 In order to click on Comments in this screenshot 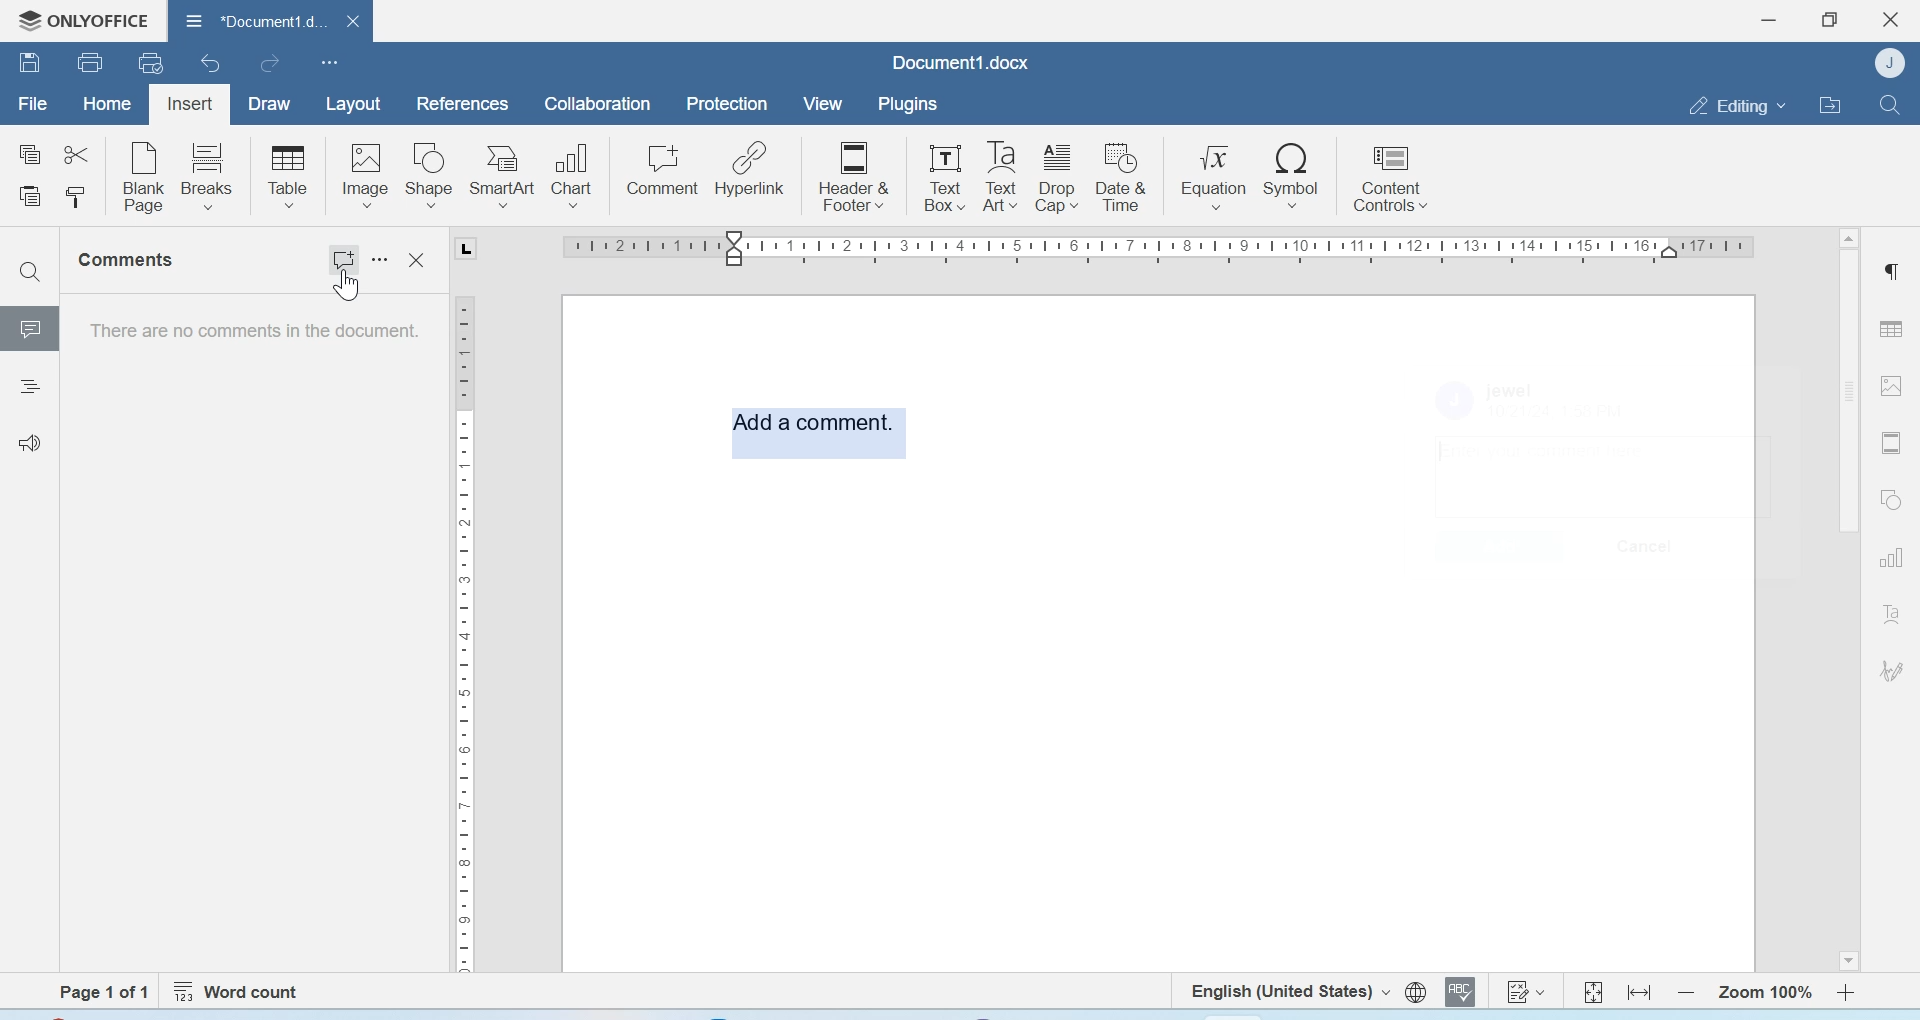, I will do `click(130, 260)`.